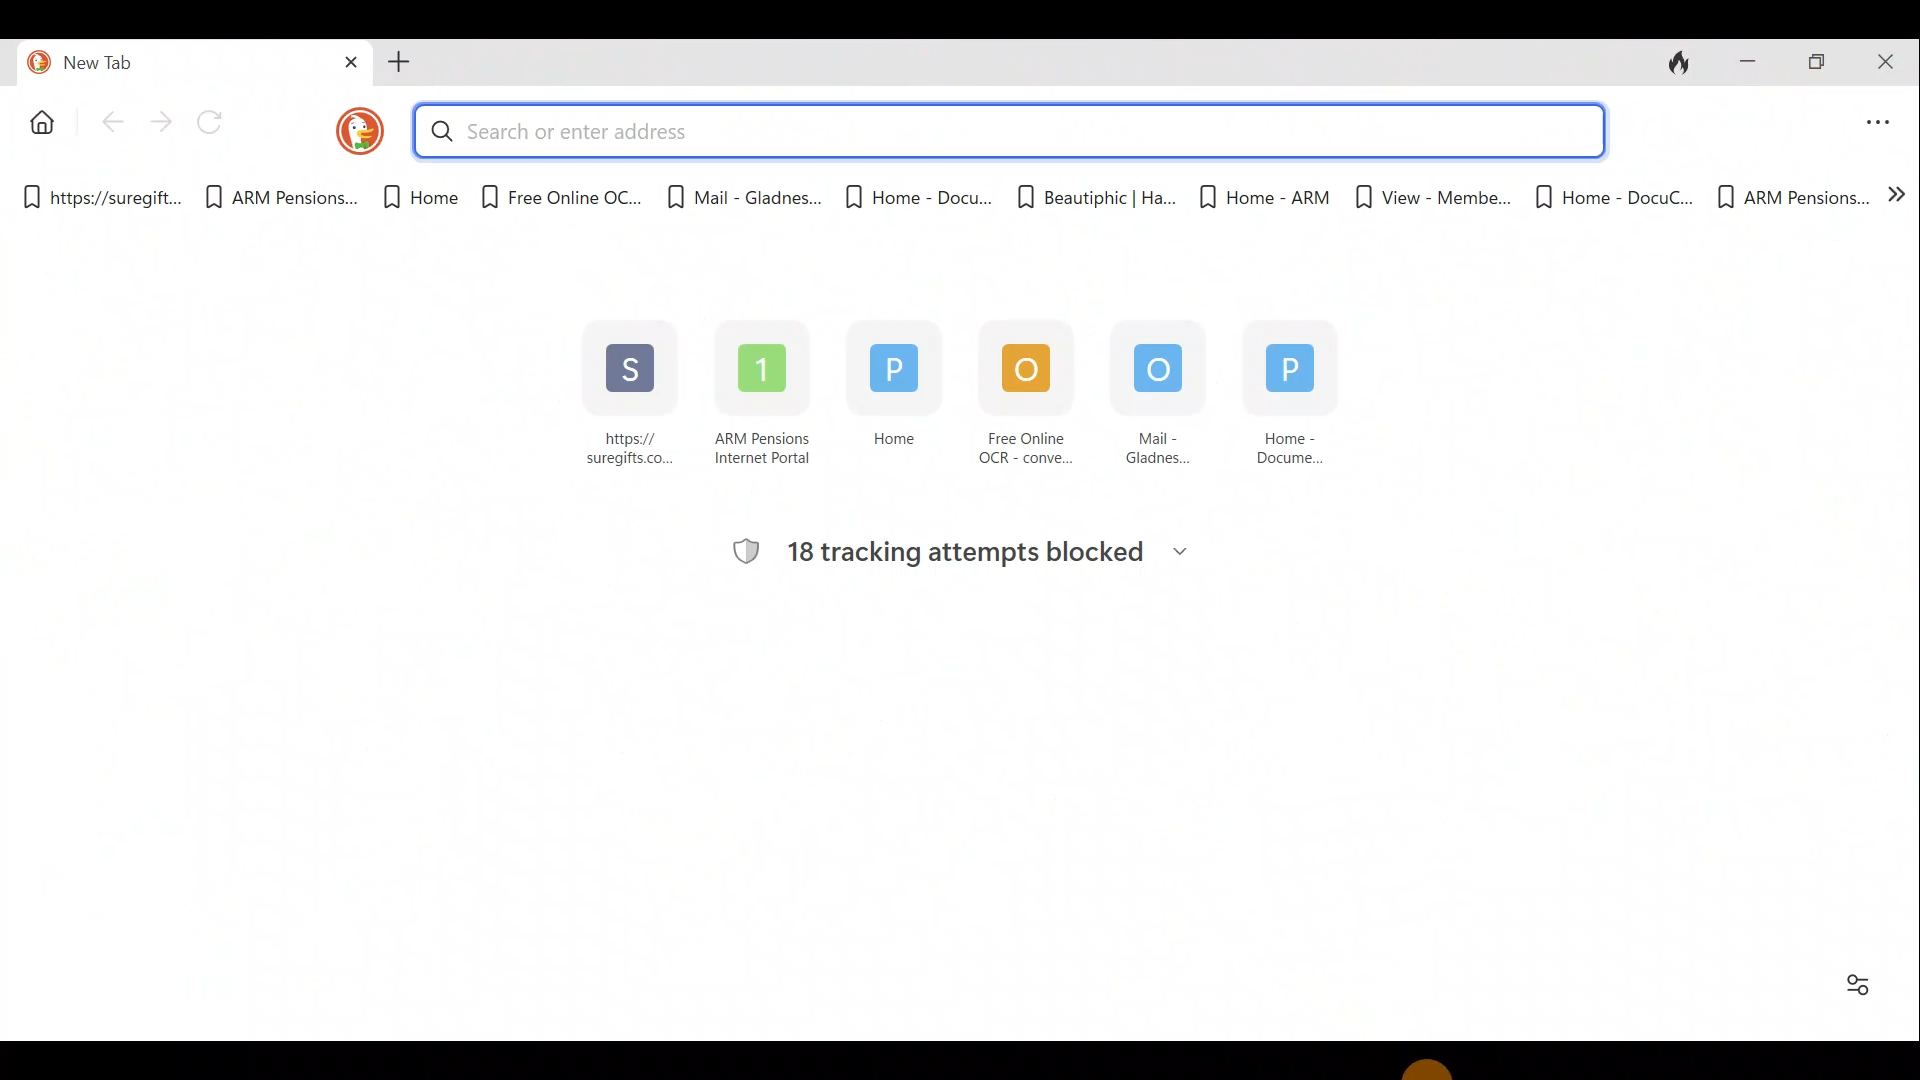  I want to click on Add tab, so click(412, 66).